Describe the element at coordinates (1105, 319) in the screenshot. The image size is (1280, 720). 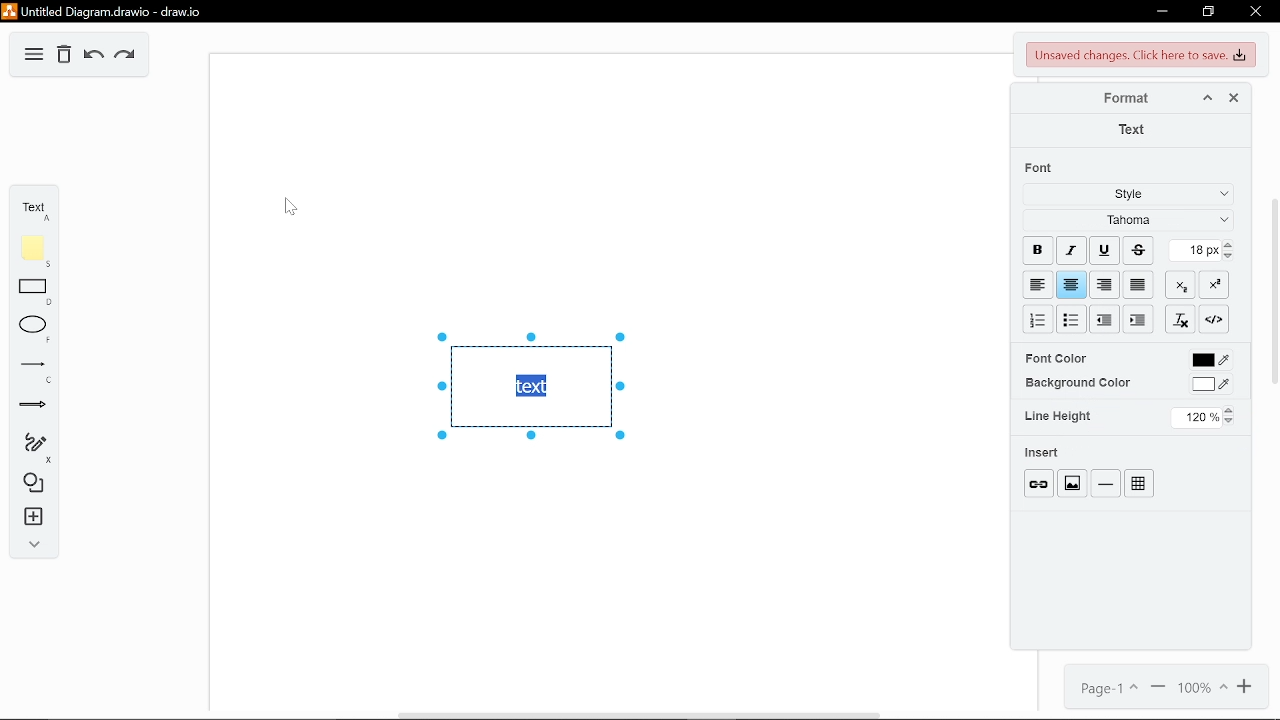
I see `increase indent` at that location.